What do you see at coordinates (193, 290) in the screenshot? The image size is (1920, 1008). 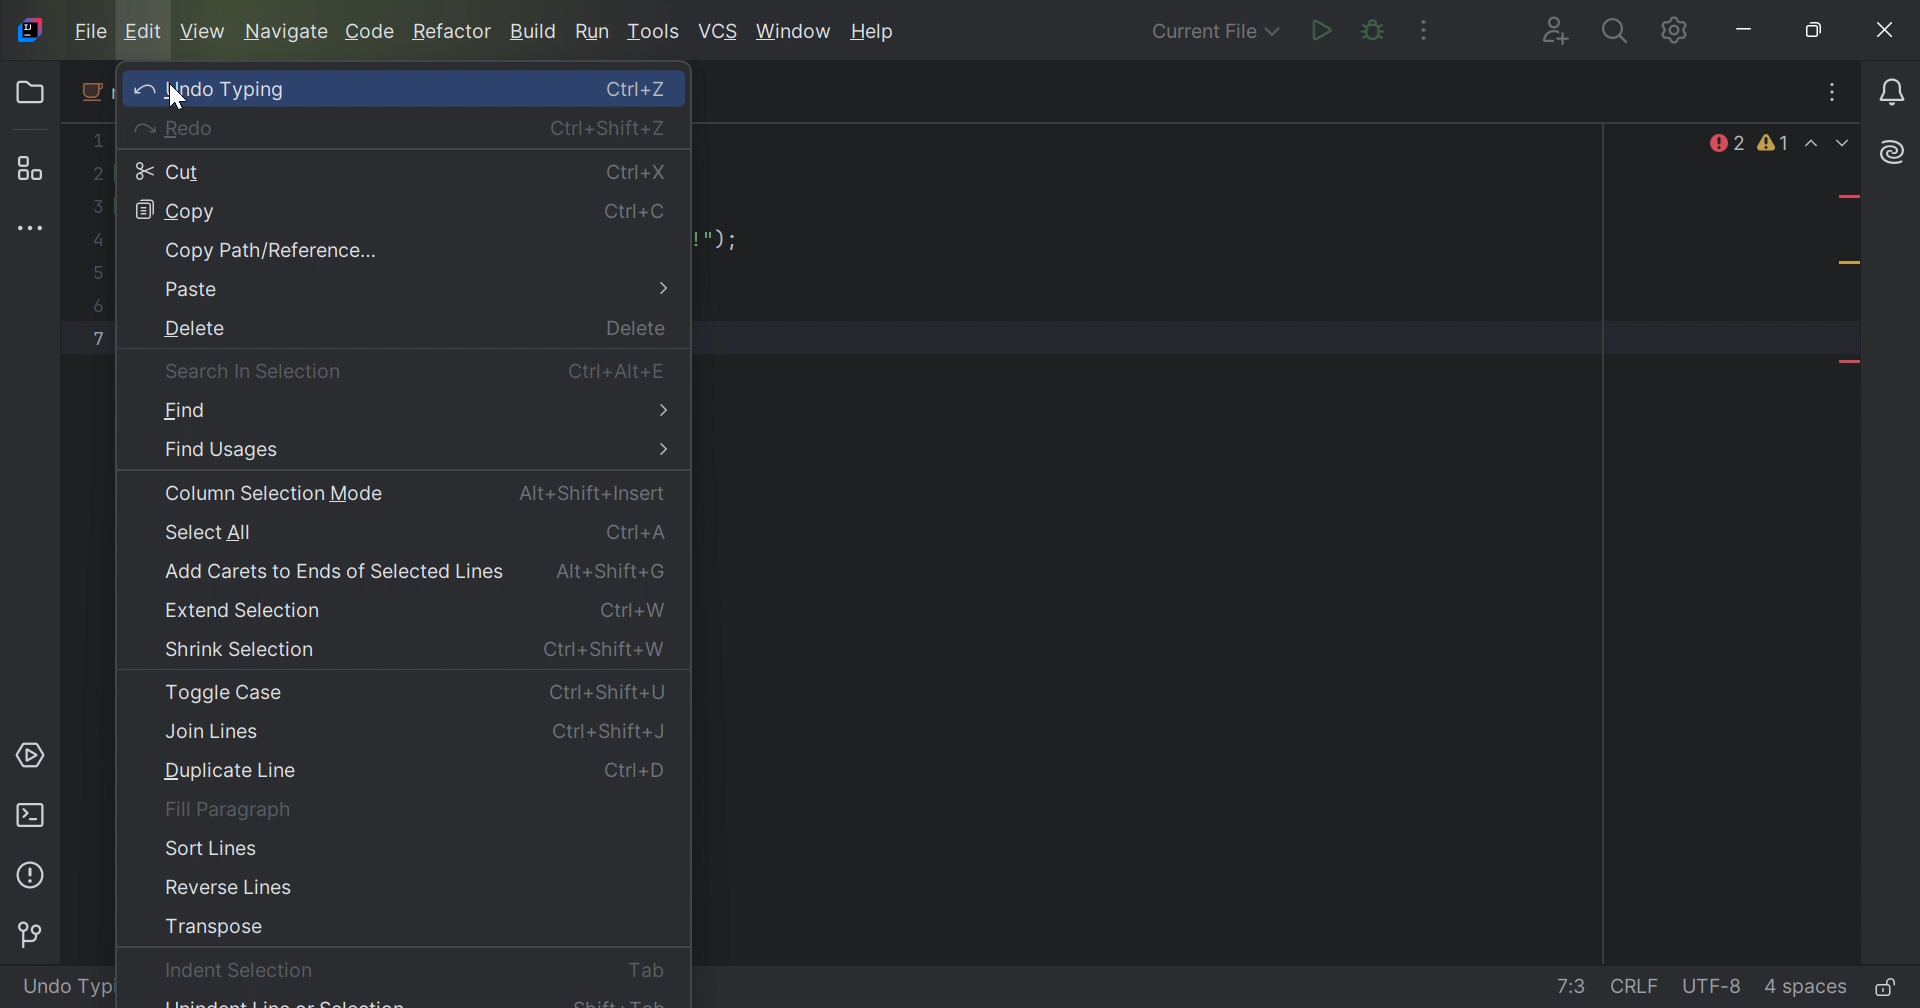 I see `Paste` at bounding box center [193, 290].